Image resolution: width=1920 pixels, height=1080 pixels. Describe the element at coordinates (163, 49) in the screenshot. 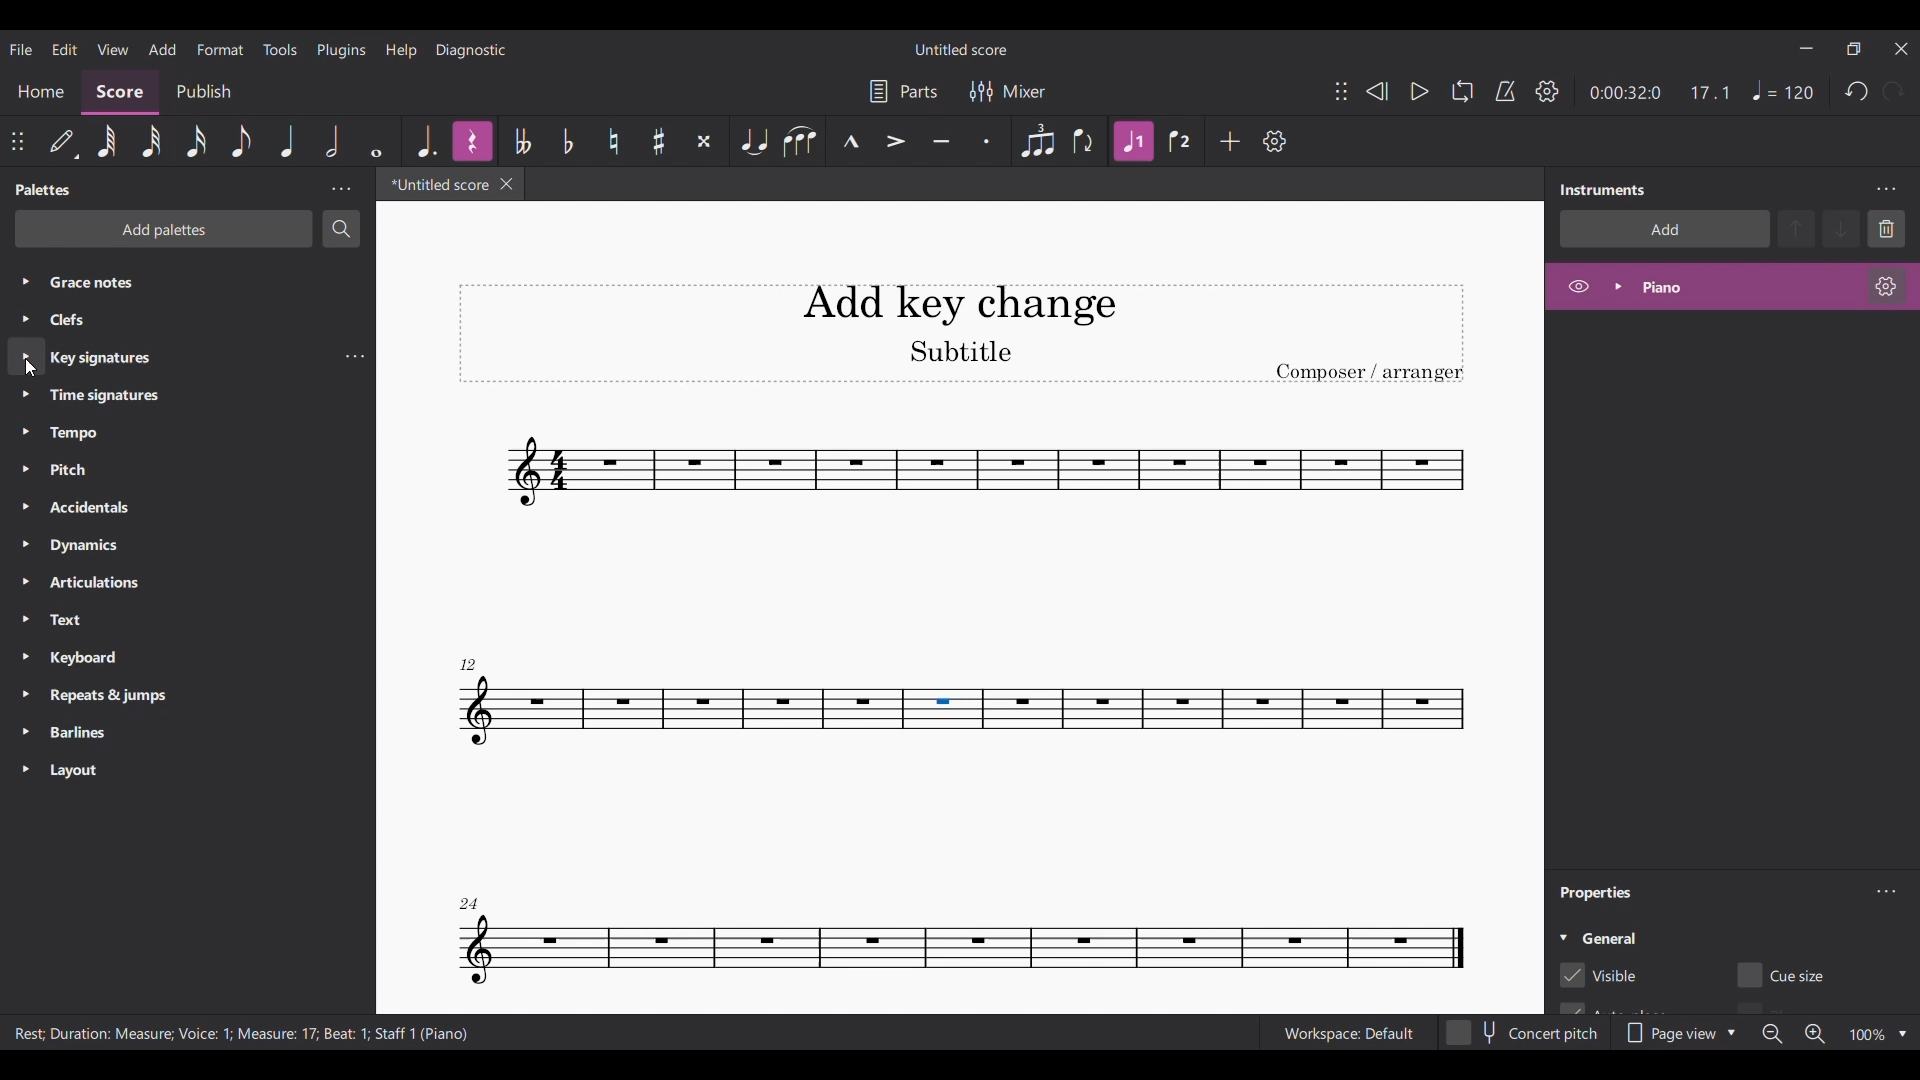

I see `Add menu` at that location.